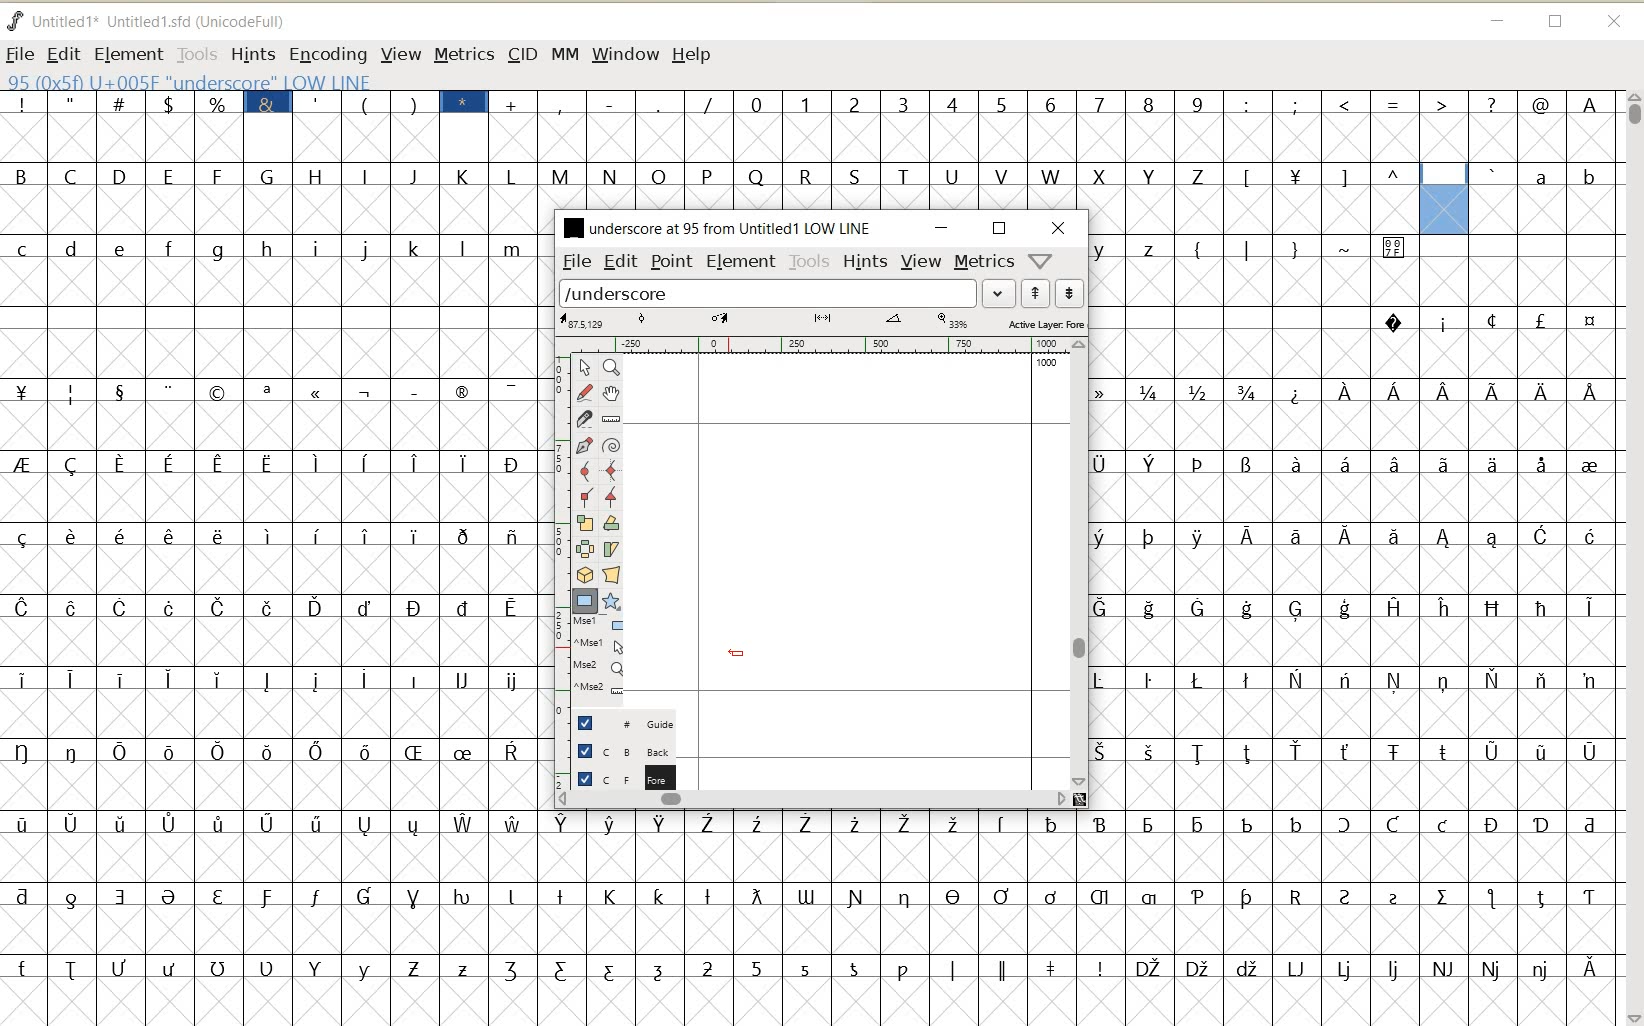 This screenshot has height=1026, width=1644. What do you see at coordinates (1036, 293) in the screenshot?
I see `show previous word list` at bounding box center [1036, 293].